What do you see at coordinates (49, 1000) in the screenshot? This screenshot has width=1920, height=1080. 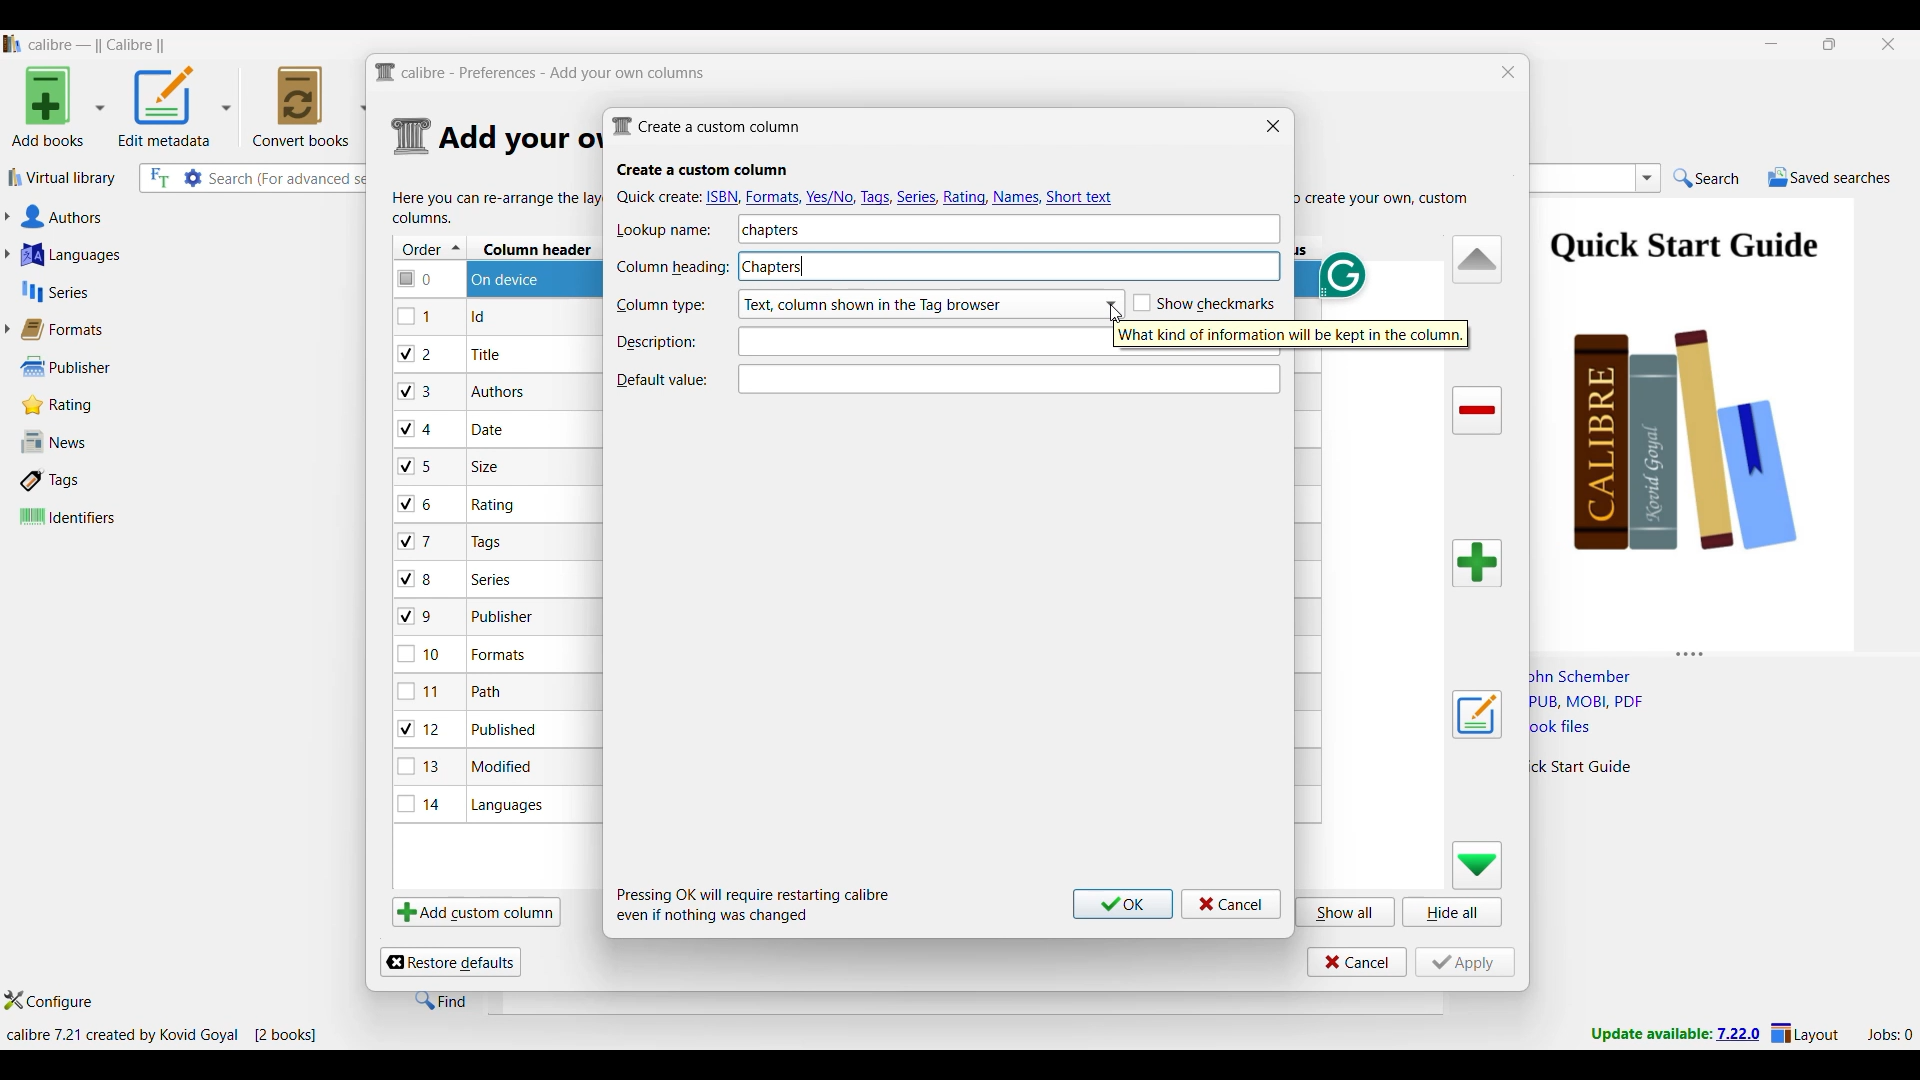 I see `Configure` at bounding box center [49, 1000].